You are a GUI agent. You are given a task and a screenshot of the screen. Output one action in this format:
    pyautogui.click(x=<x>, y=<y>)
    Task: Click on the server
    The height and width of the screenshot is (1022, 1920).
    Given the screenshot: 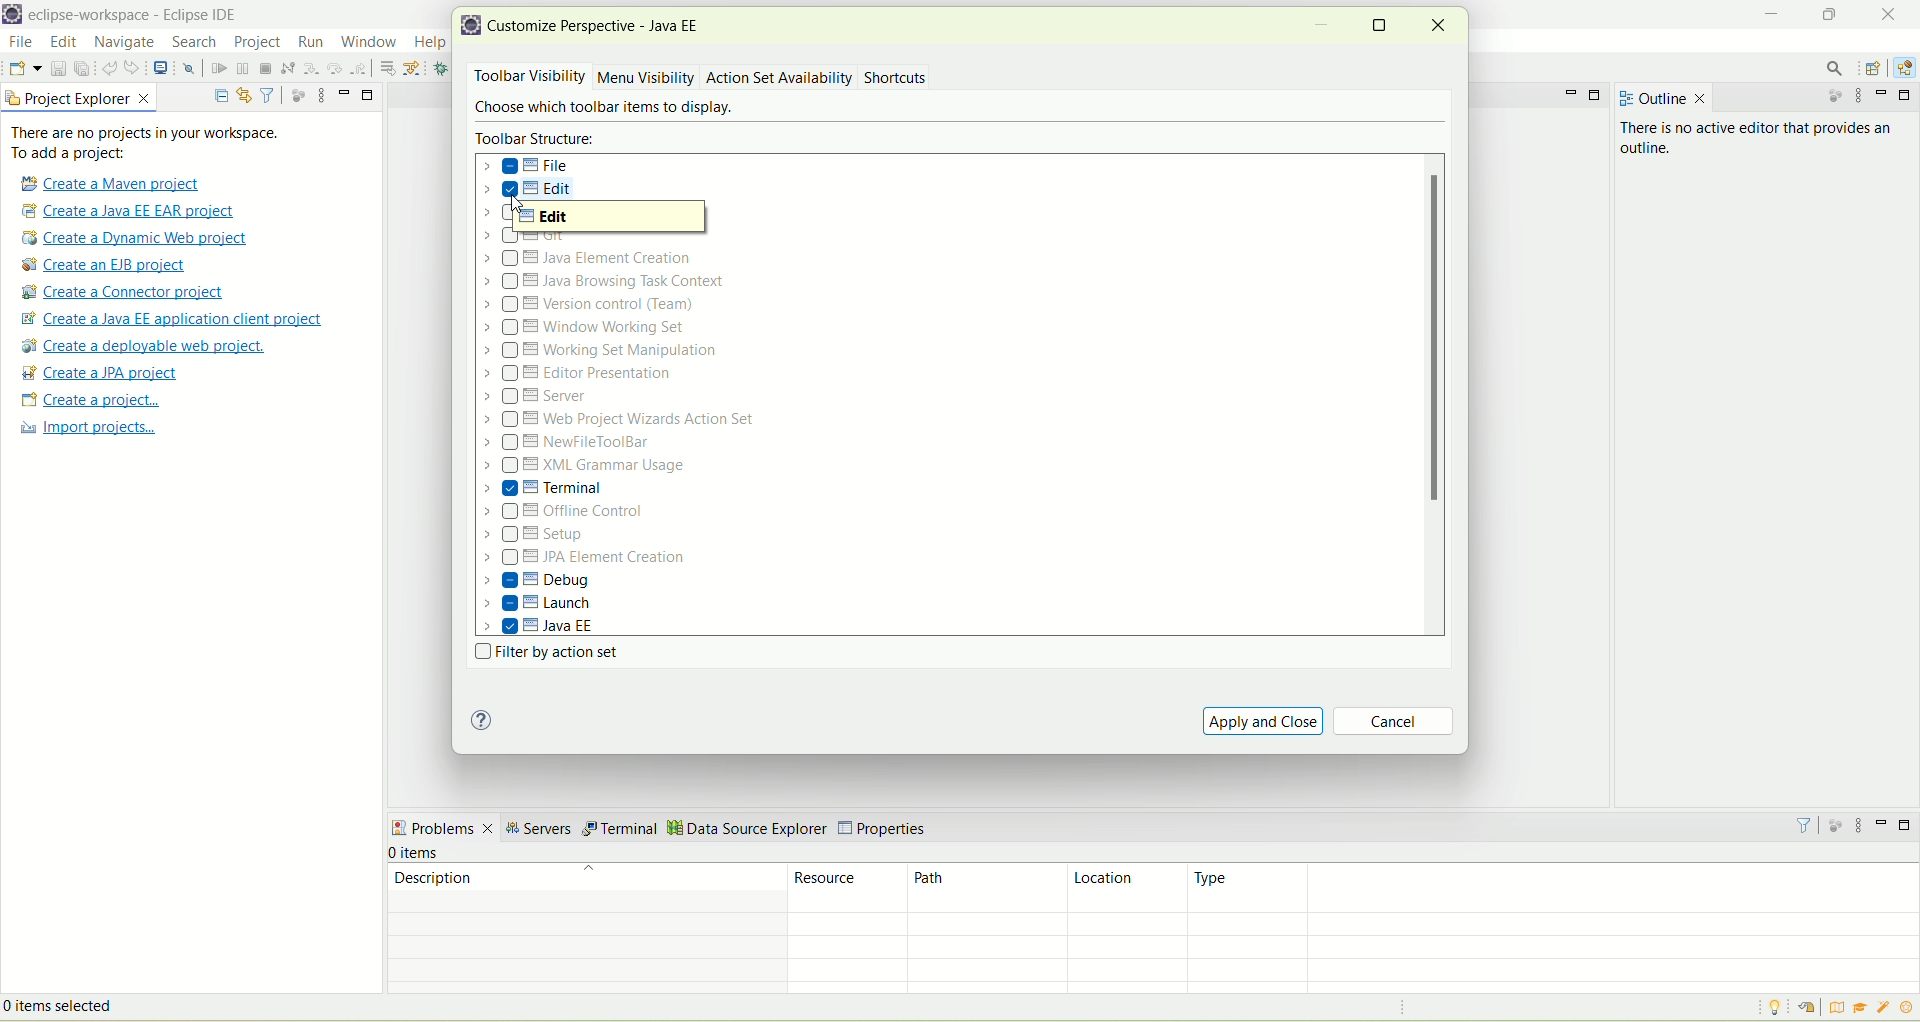 What is the action you would take?
    pyautogui.click(x=538, y=399)
    